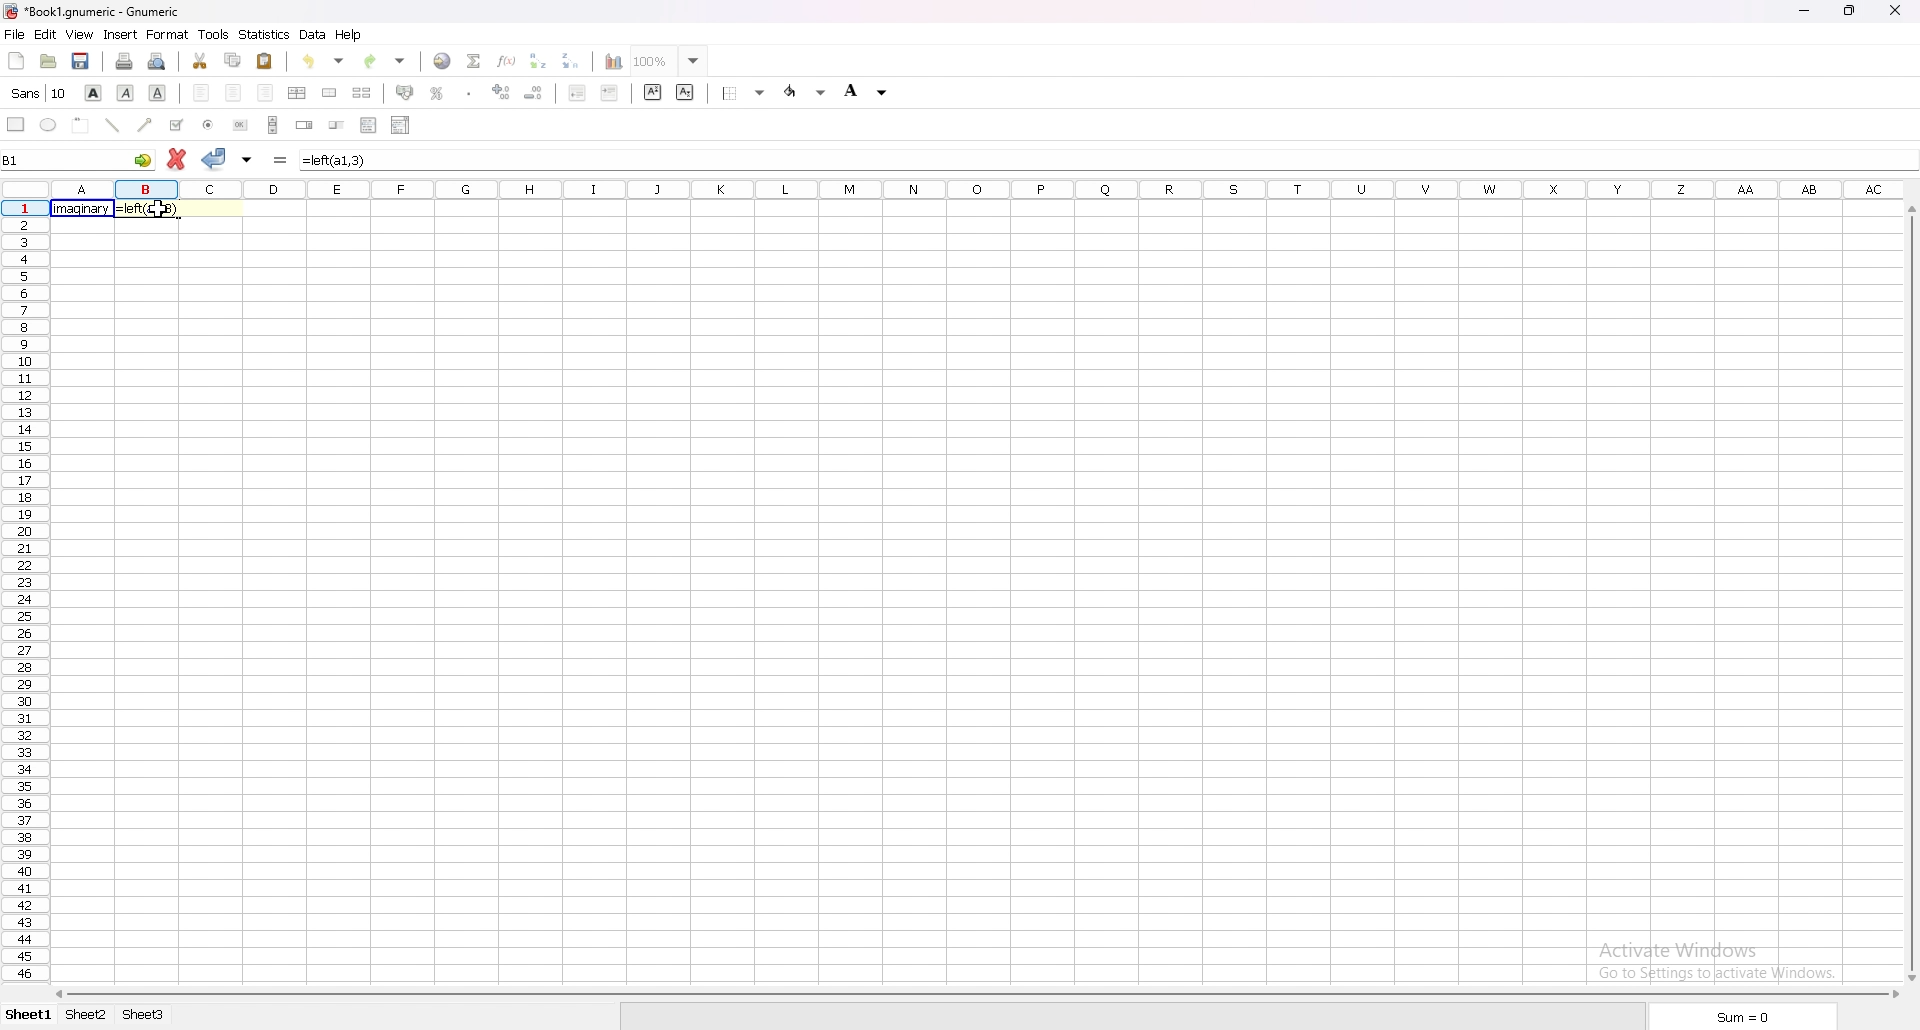 This screenshot has height=1030, width=1920. What do you see at coordinates (242, 125) in the screenshot?
I see `button` at bounding box center [242, 125].